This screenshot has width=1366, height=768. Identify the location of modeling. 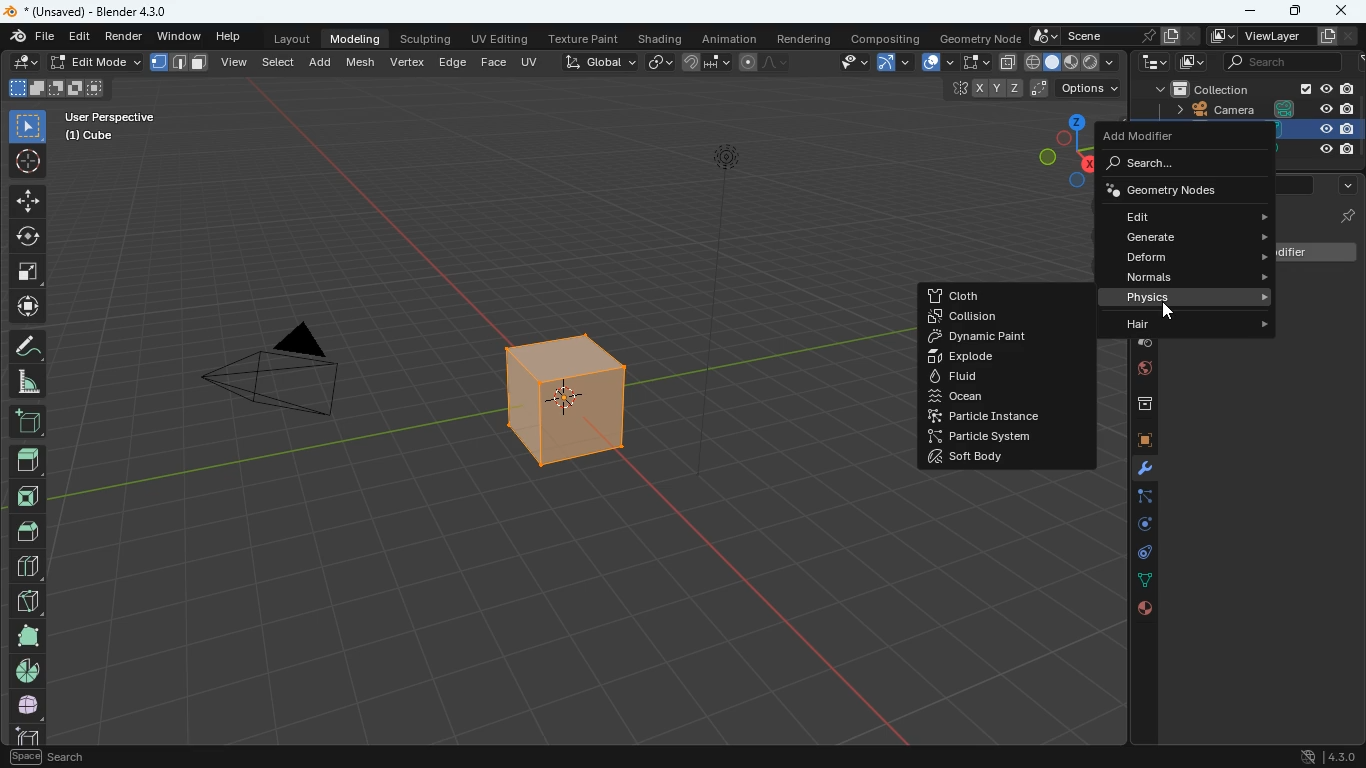
(356, 37).